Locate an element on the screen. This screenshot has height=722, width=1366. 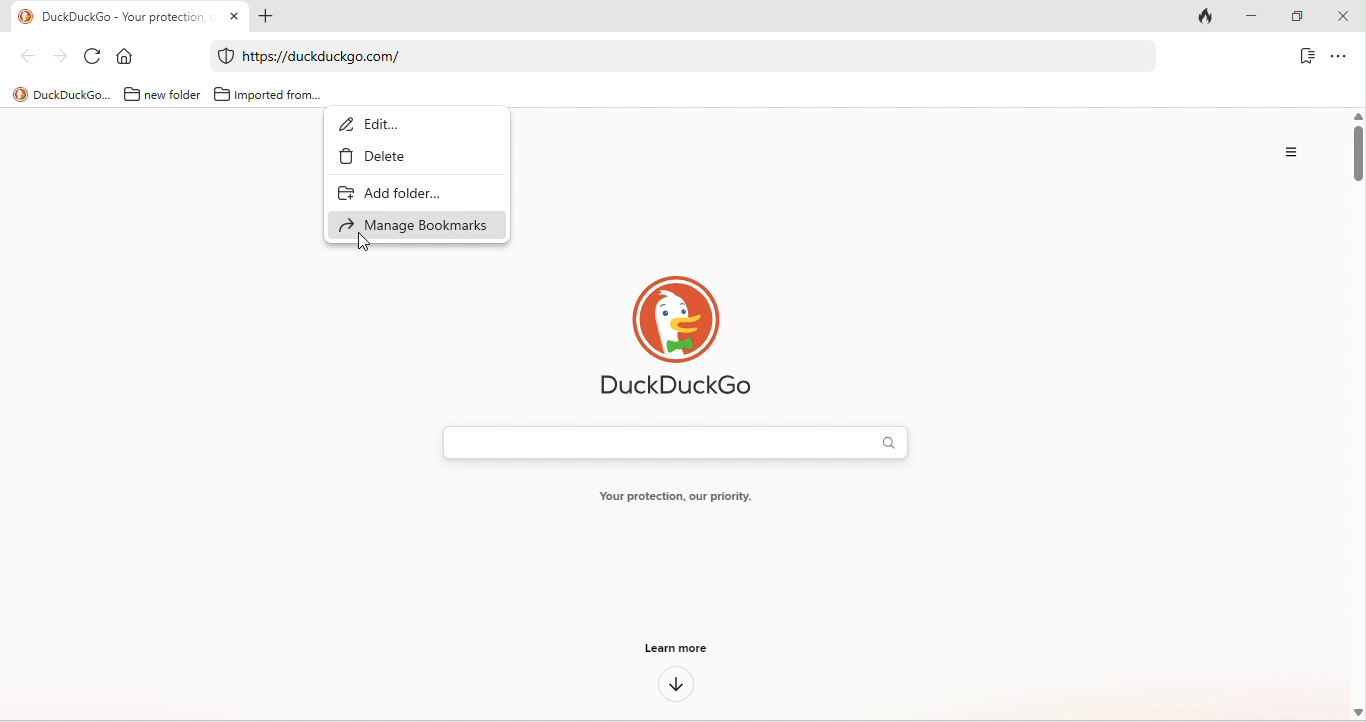
bookmark is located at coordinates (1305, 58).